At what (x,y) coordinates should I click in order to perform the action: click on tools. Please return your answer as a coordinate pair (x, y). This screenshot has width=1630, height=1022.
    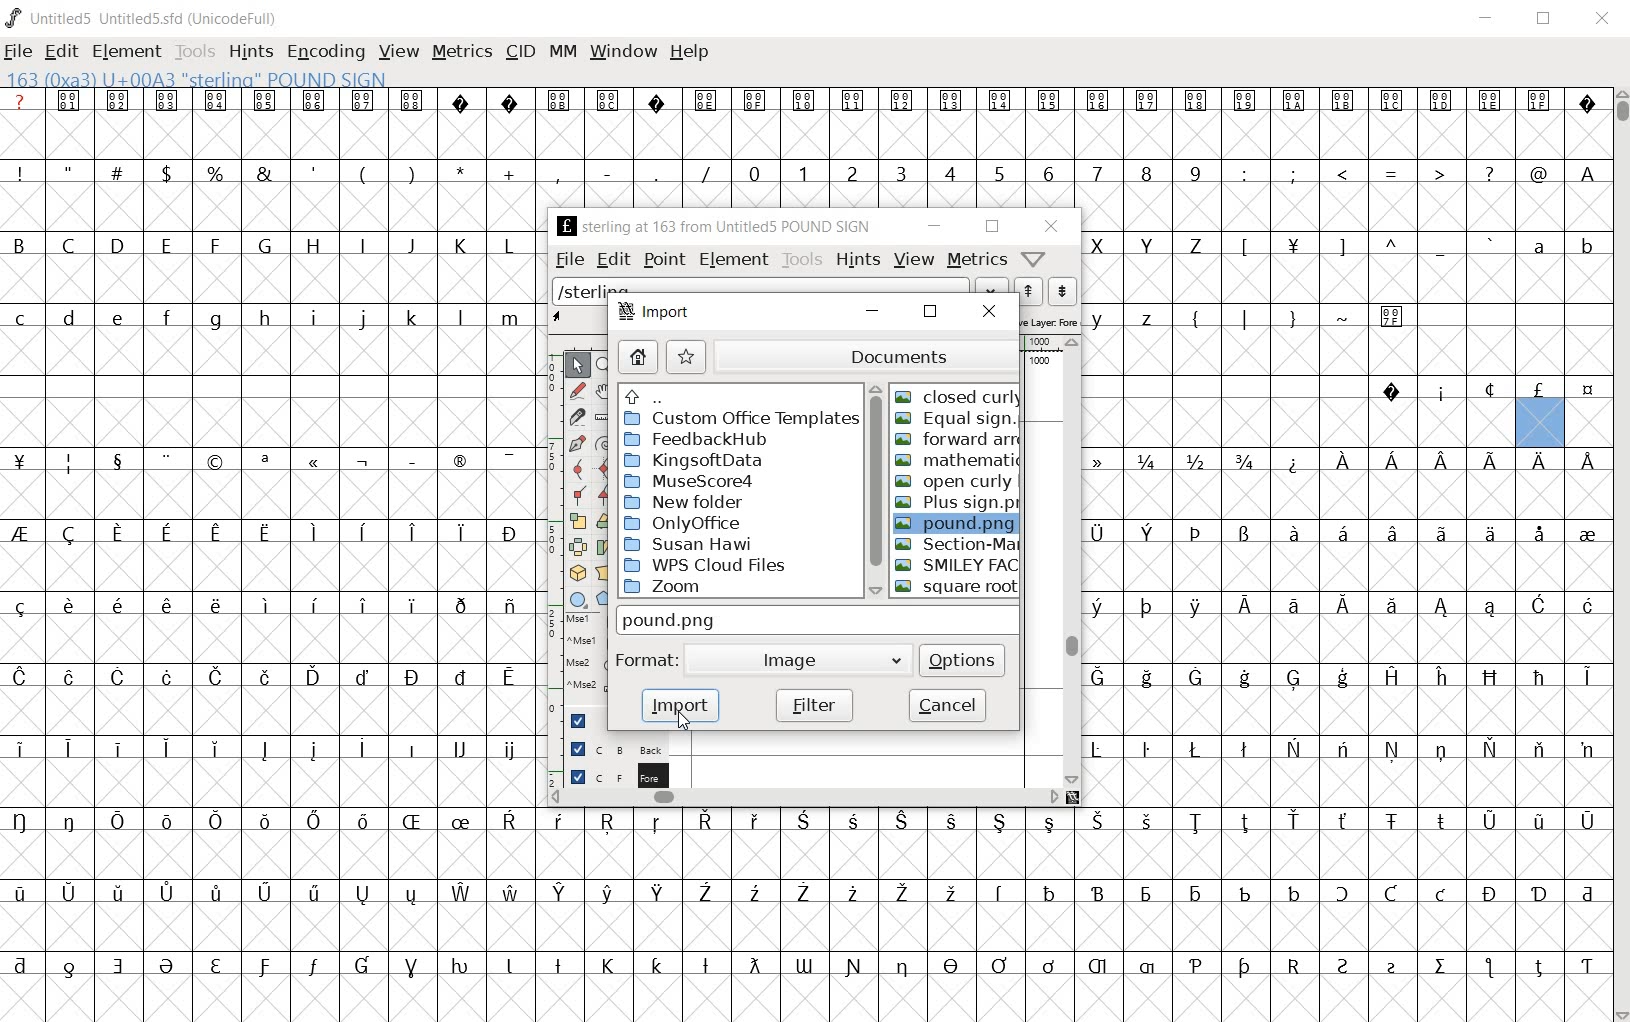
    Looking at the image, I should click on (802, 259).